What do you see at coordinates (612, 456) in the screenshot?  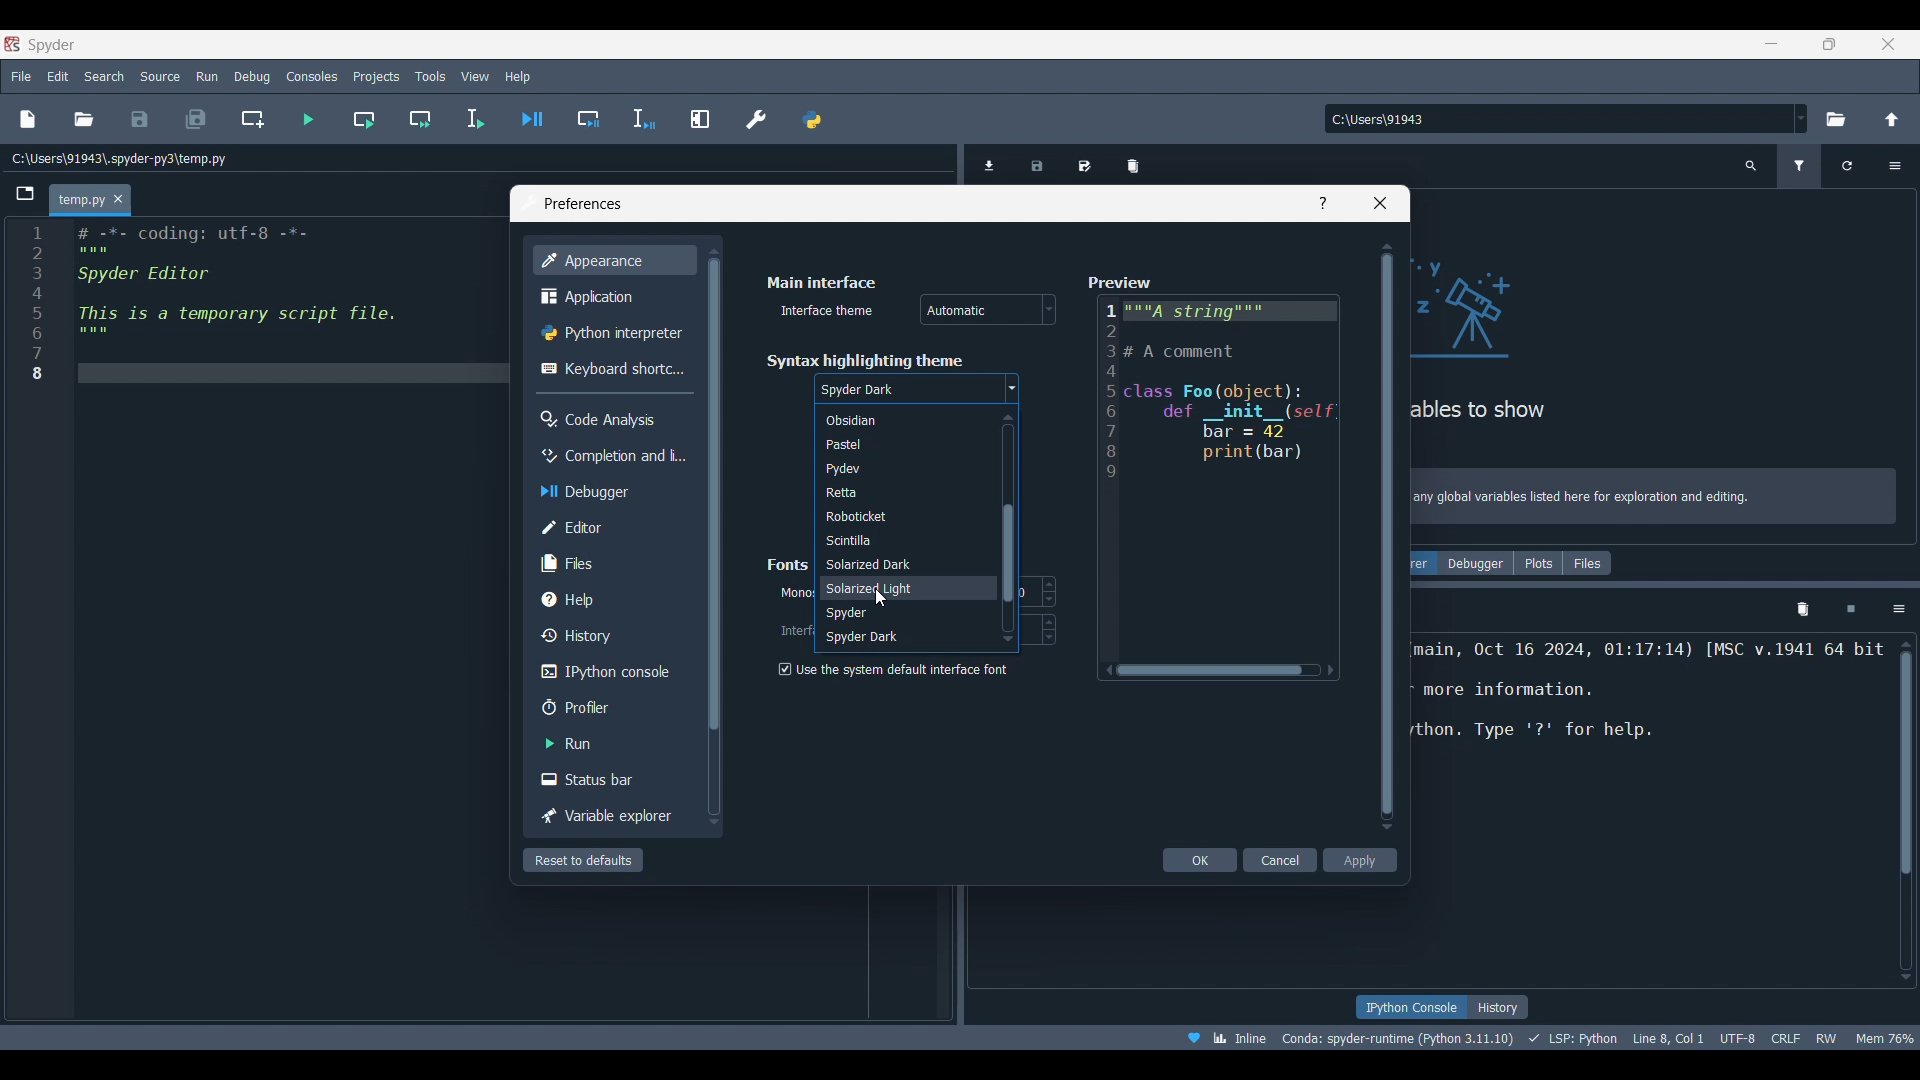 I see `Completion and linting` at bounding box center [612, 456].